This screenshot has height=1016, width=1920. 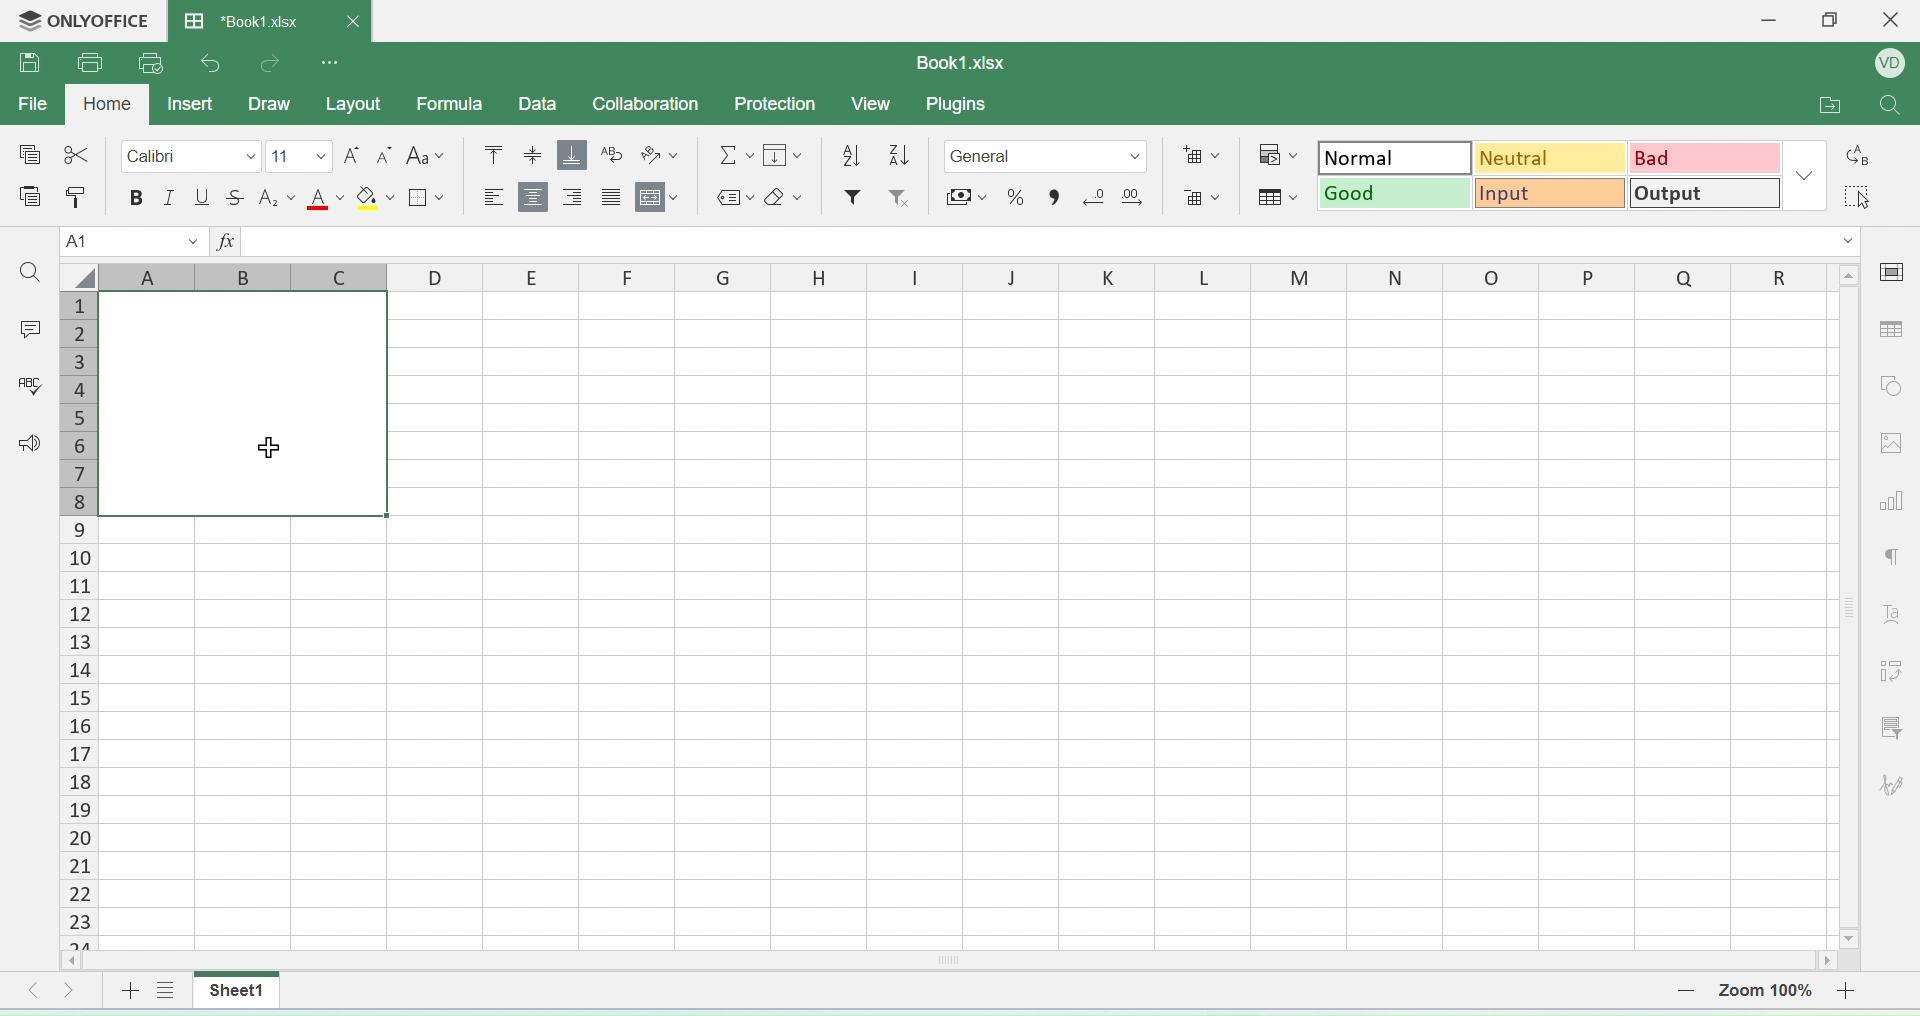 What do you see at coordinates (354, 156) in the screenshot?
I see `increase font` at bounding box center [354, 156].